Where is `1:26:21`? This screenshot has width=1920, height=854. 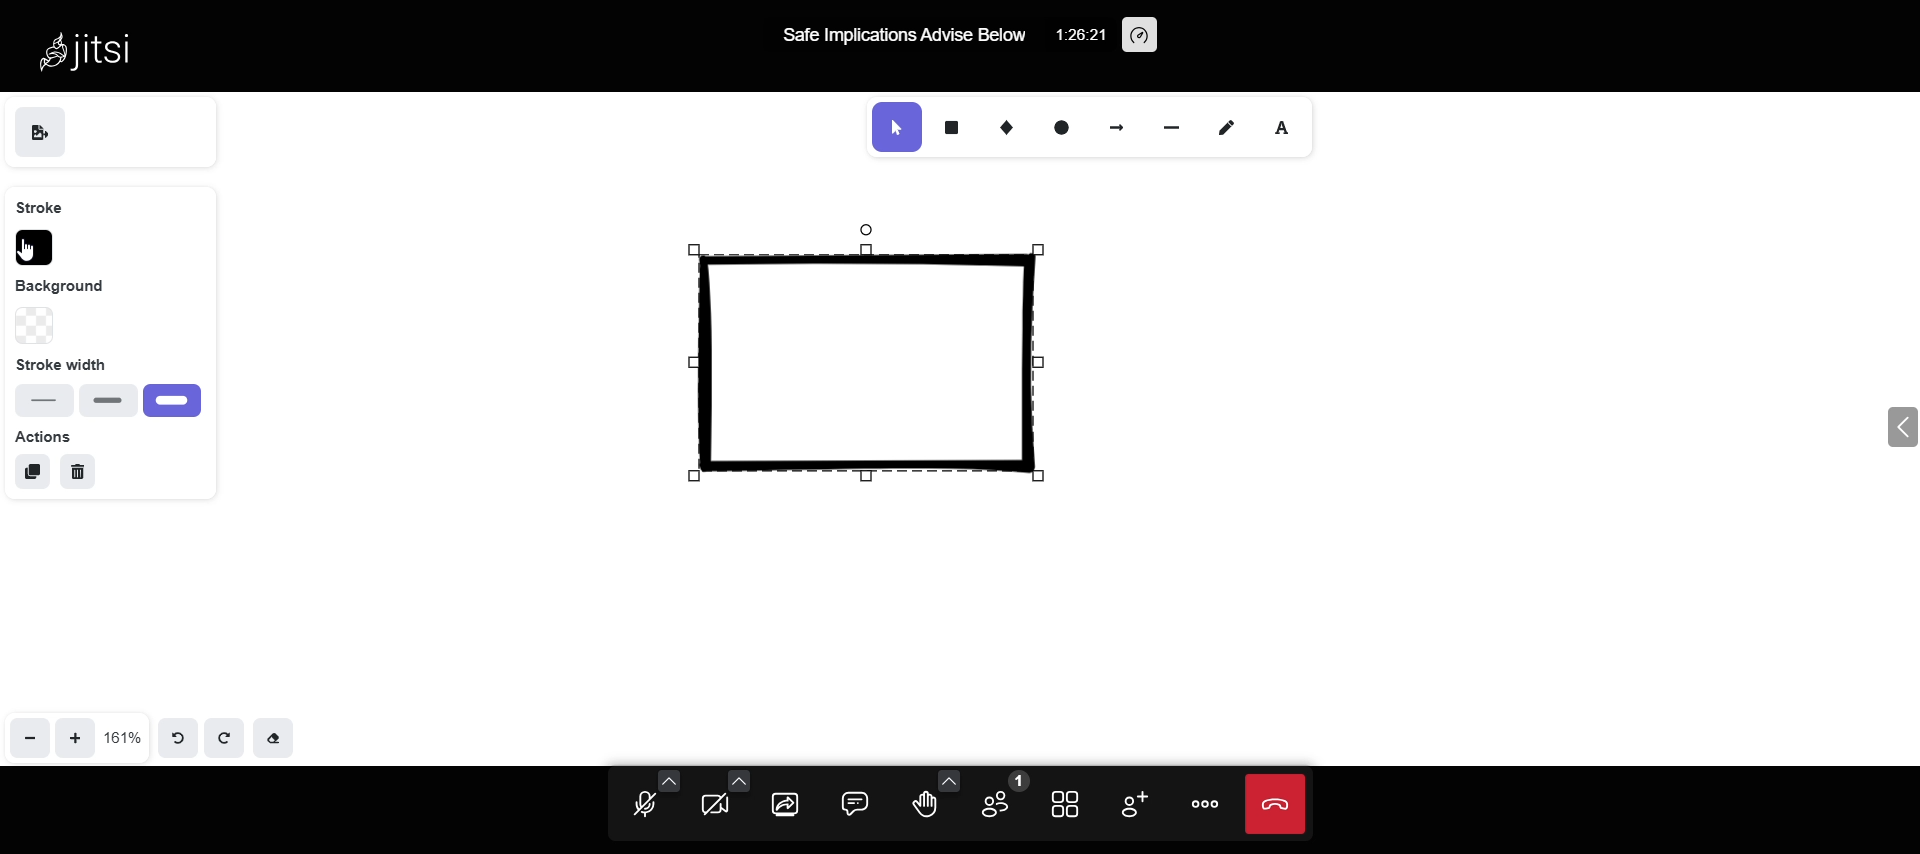
1:26:21 is located at coordinates (1079, 35).